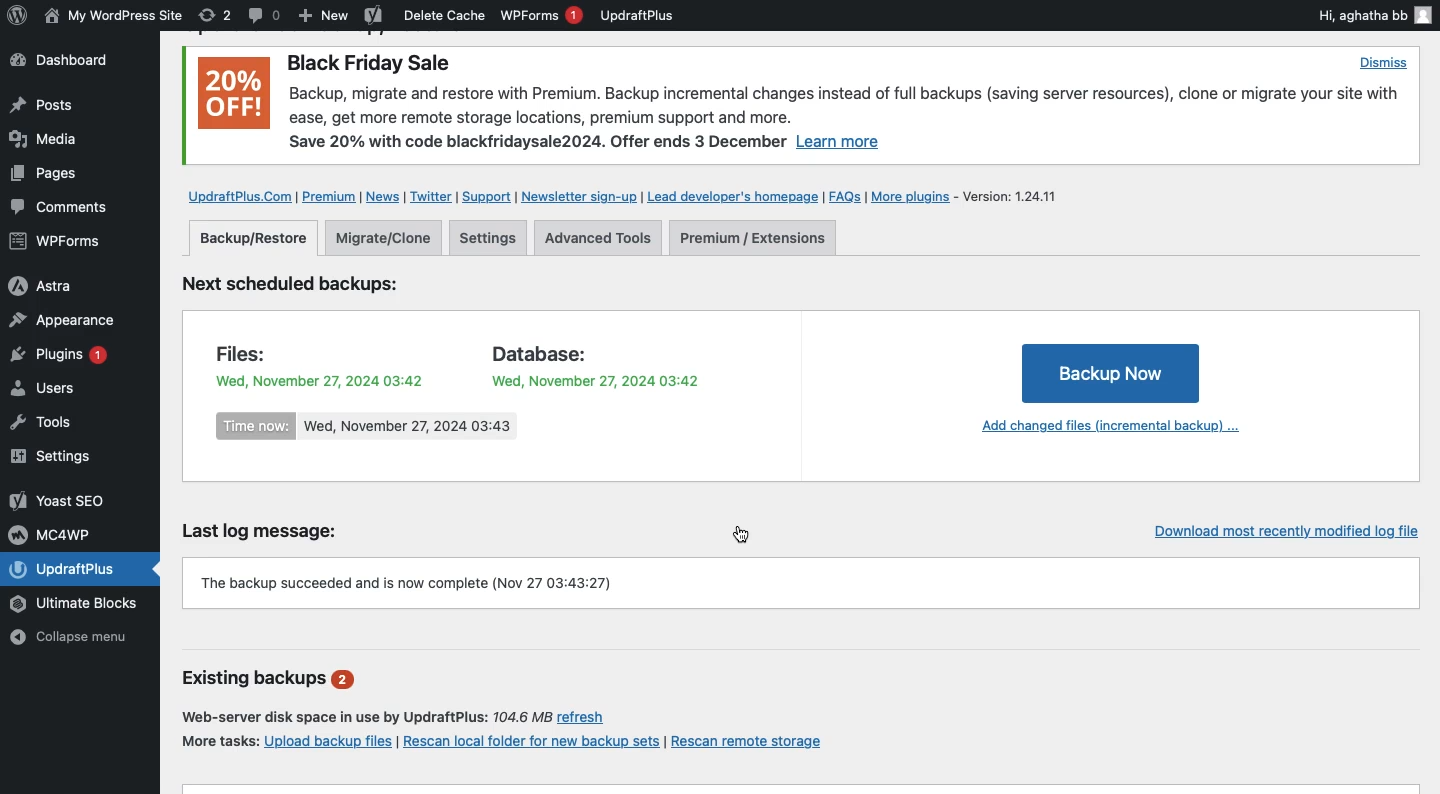  I want to click on Ultimate Blocks, so click(78, 604).